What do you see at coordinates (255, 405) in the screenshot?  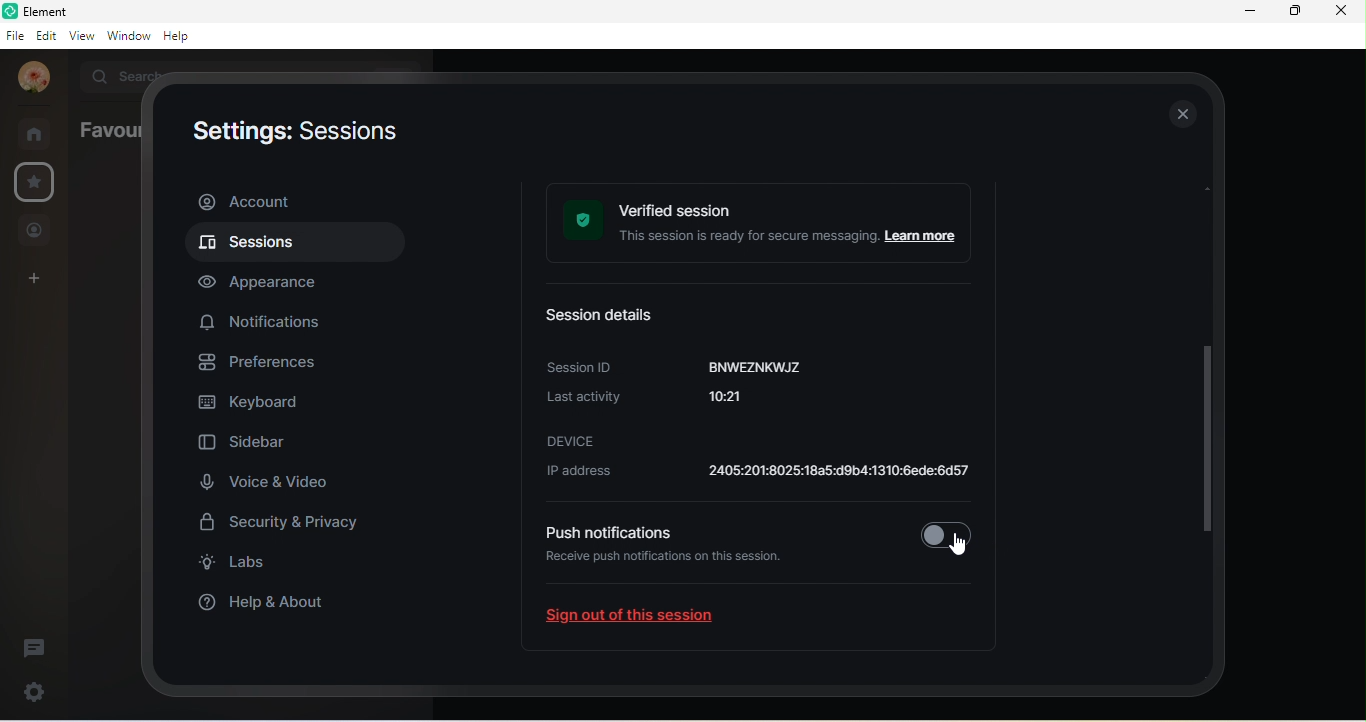 I see `keyboard` at bounding box center [255, 405].